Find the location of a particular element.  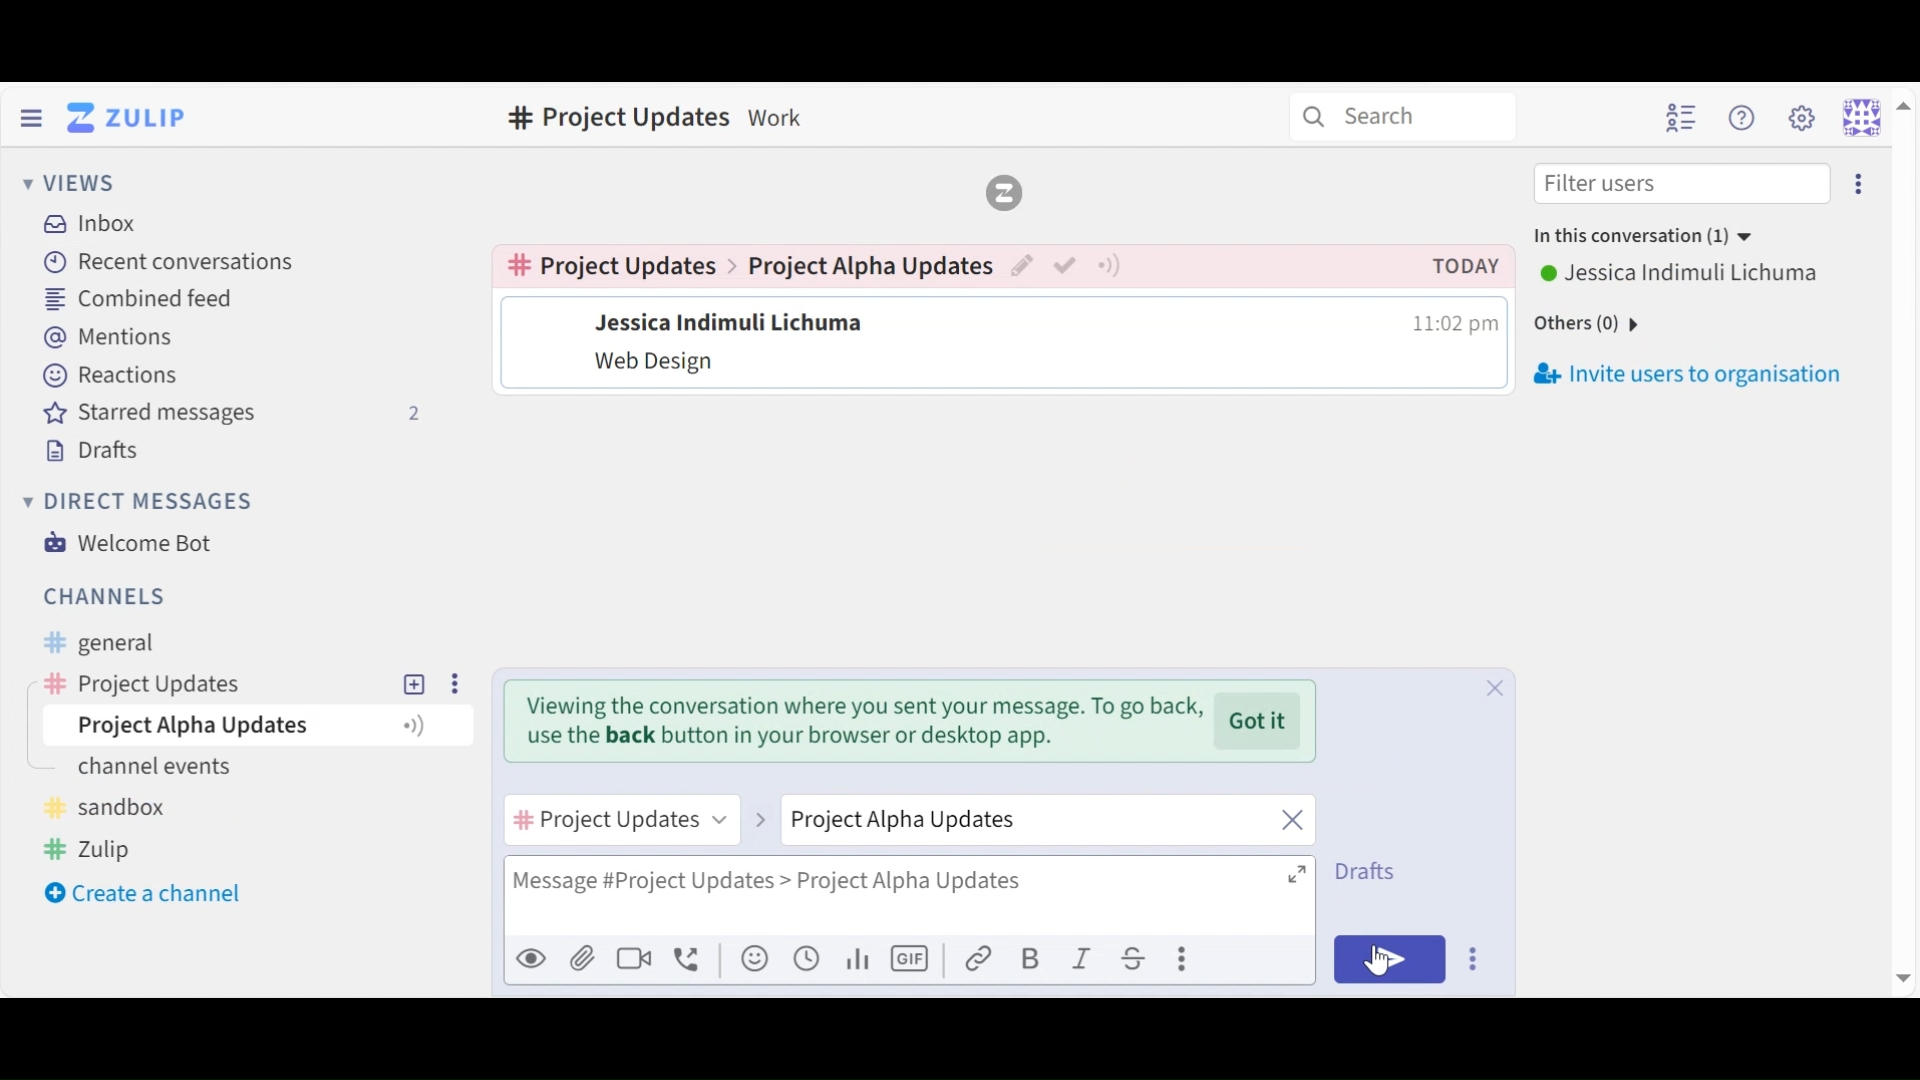

Create a channel is located at coordinates (147, 893).